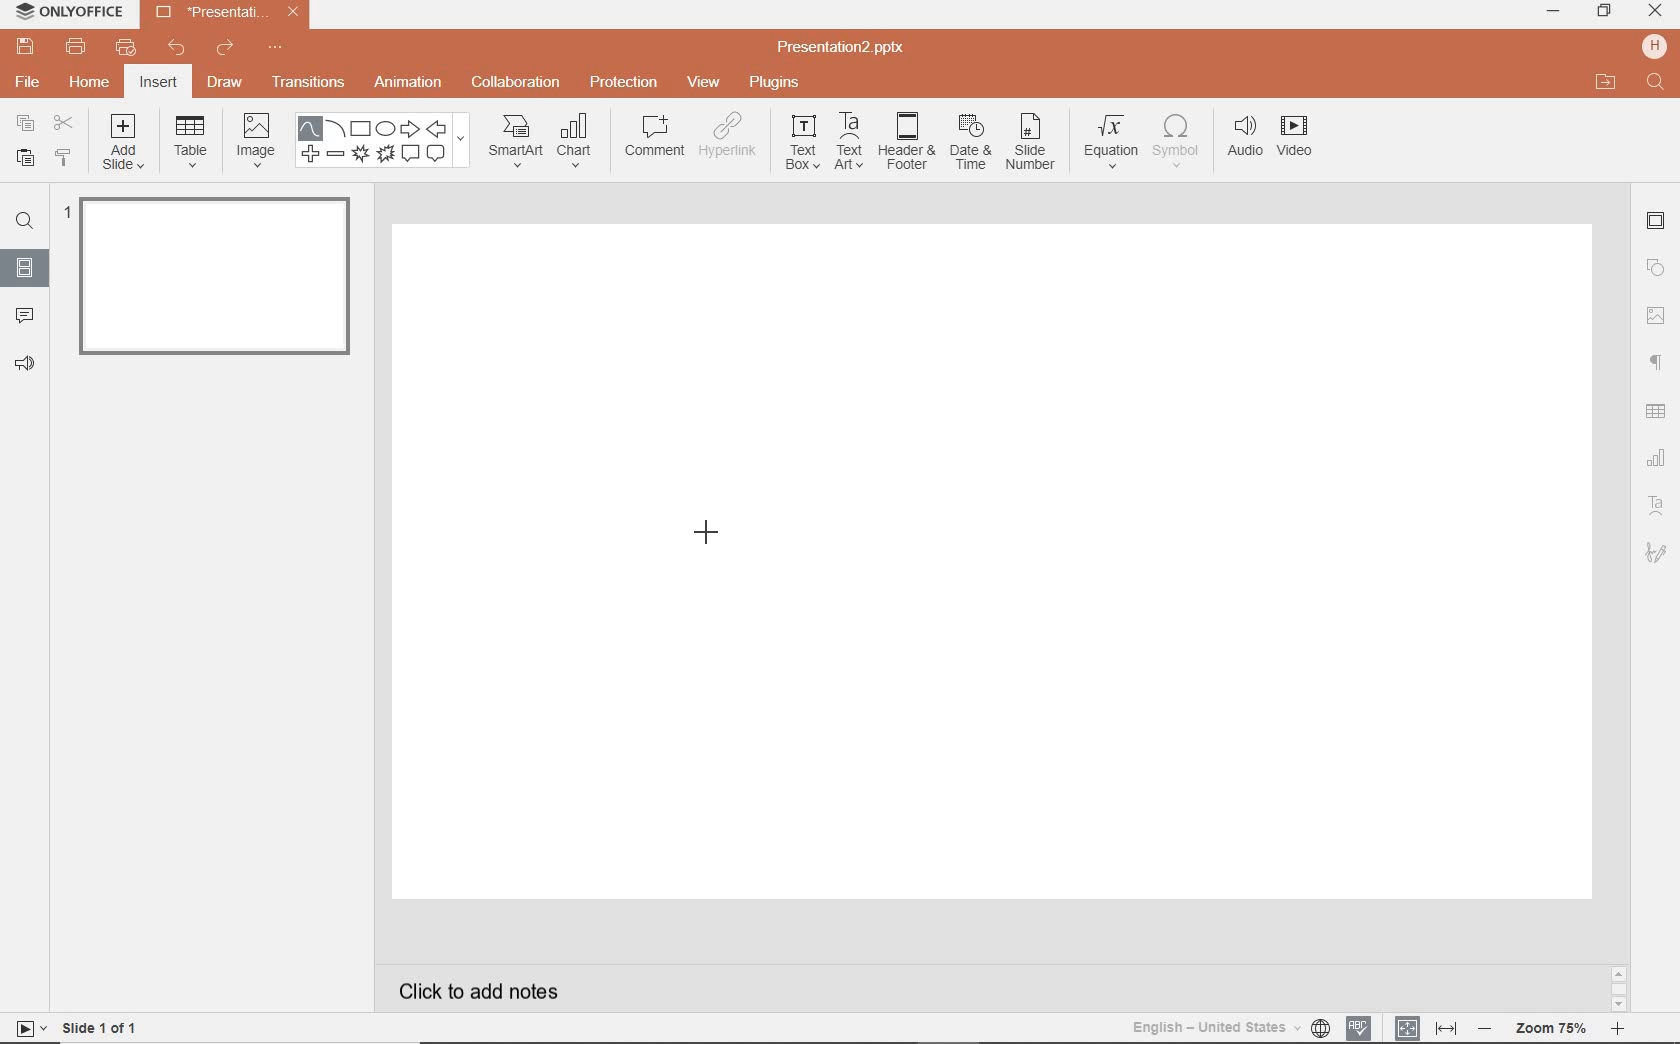  I want to click on ANIMATION, so click(412, 83).